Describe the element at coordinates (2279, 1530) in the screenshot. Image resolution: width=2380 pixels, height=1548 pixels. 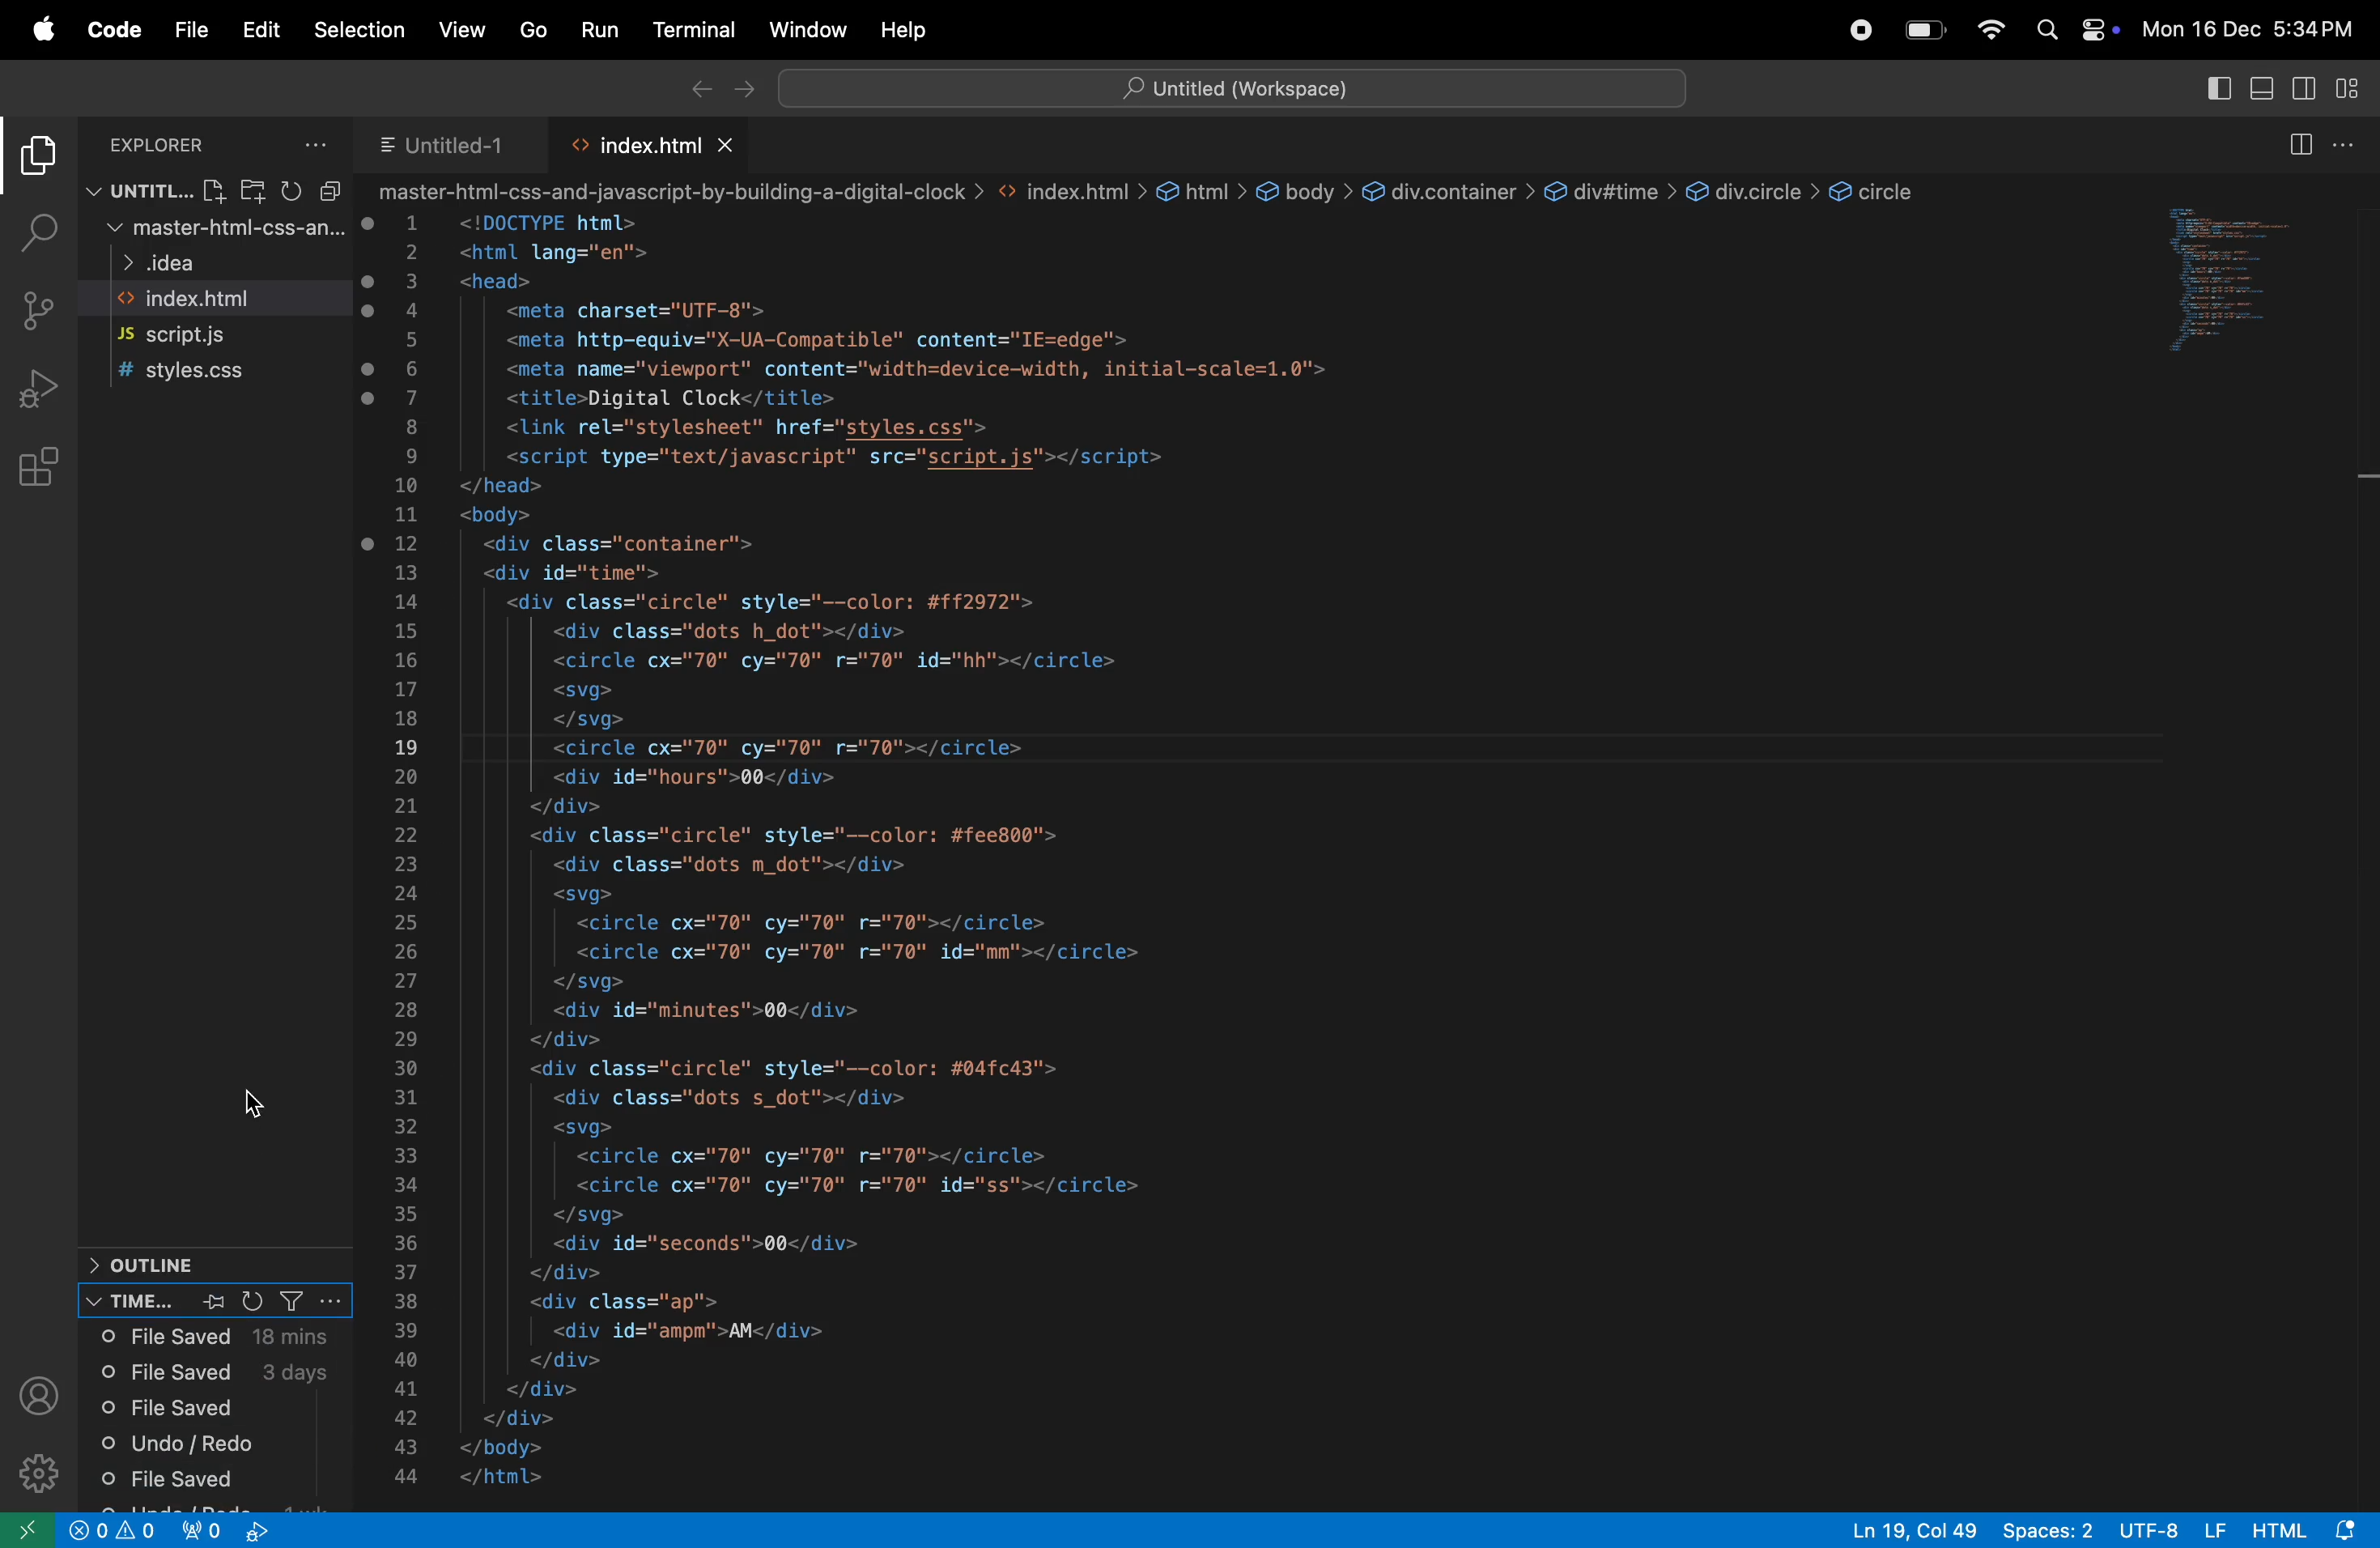
I see `html` at that location.